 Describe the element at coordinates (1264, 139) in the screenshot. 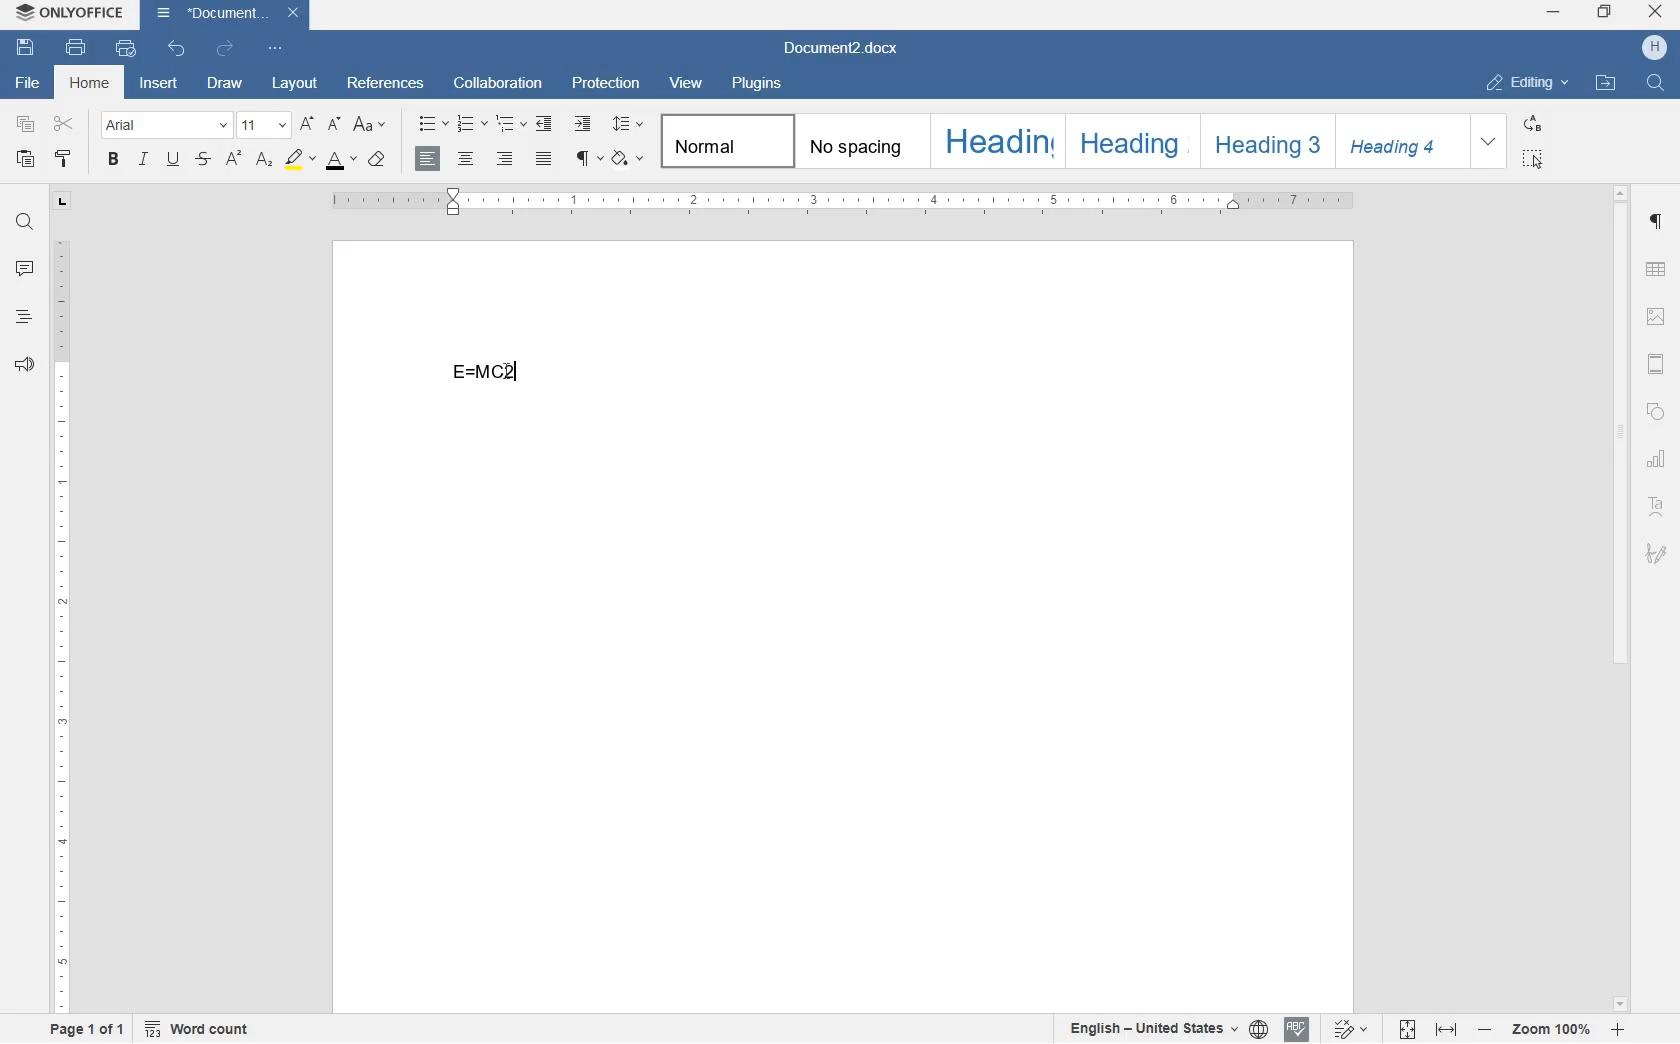

I see `Heading 3` at that location.